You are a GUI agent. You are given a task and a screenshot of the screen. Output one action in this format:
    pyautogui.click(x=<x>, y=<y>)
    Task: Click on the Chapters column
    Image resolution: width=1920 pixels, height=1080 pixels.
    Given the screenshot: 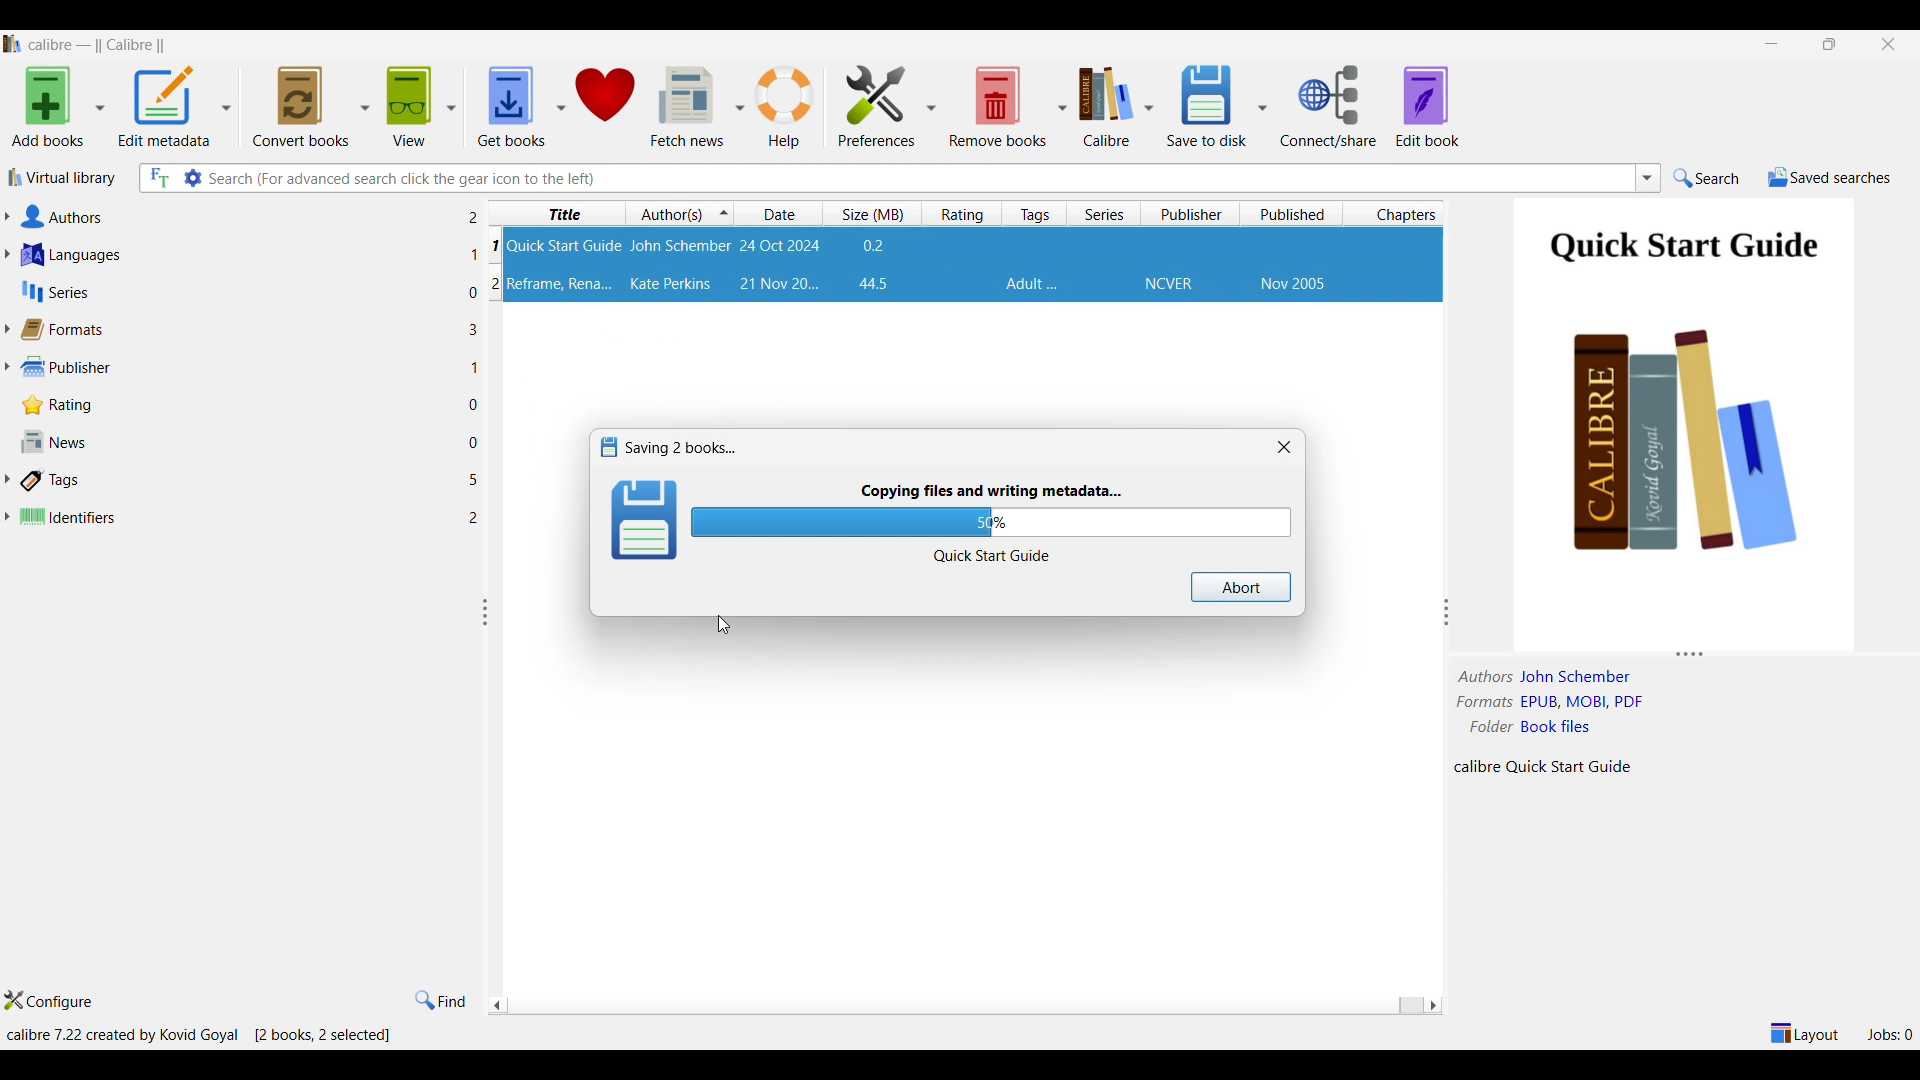 What is the action you would take?
    pyautogui.click(x=1401, y=214)
    